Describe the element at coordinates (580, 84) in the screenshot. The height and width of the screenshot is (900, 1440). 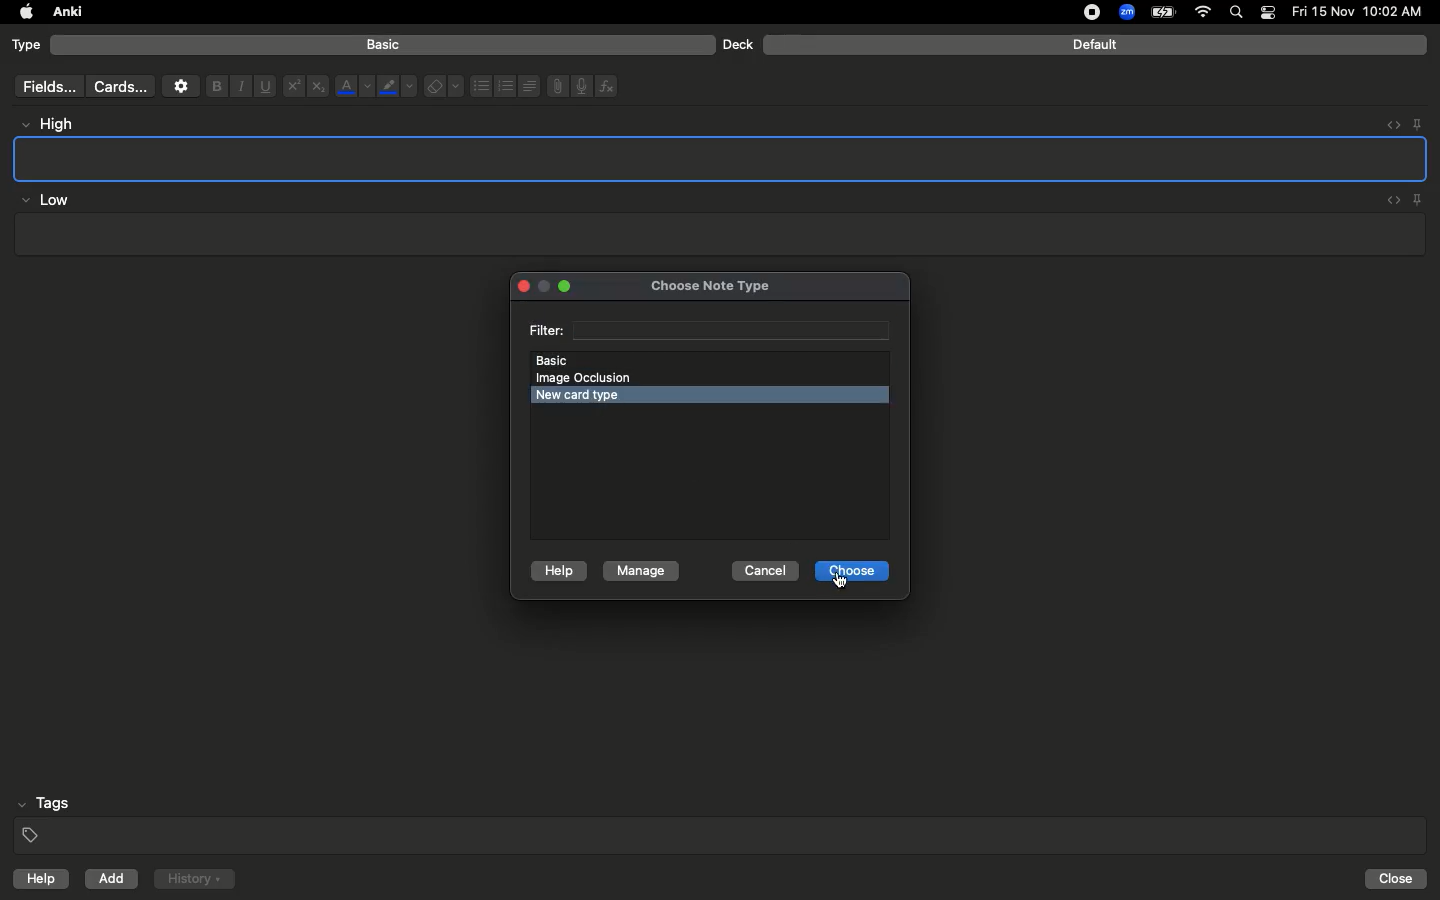
I see `Voice recorder` at that location.